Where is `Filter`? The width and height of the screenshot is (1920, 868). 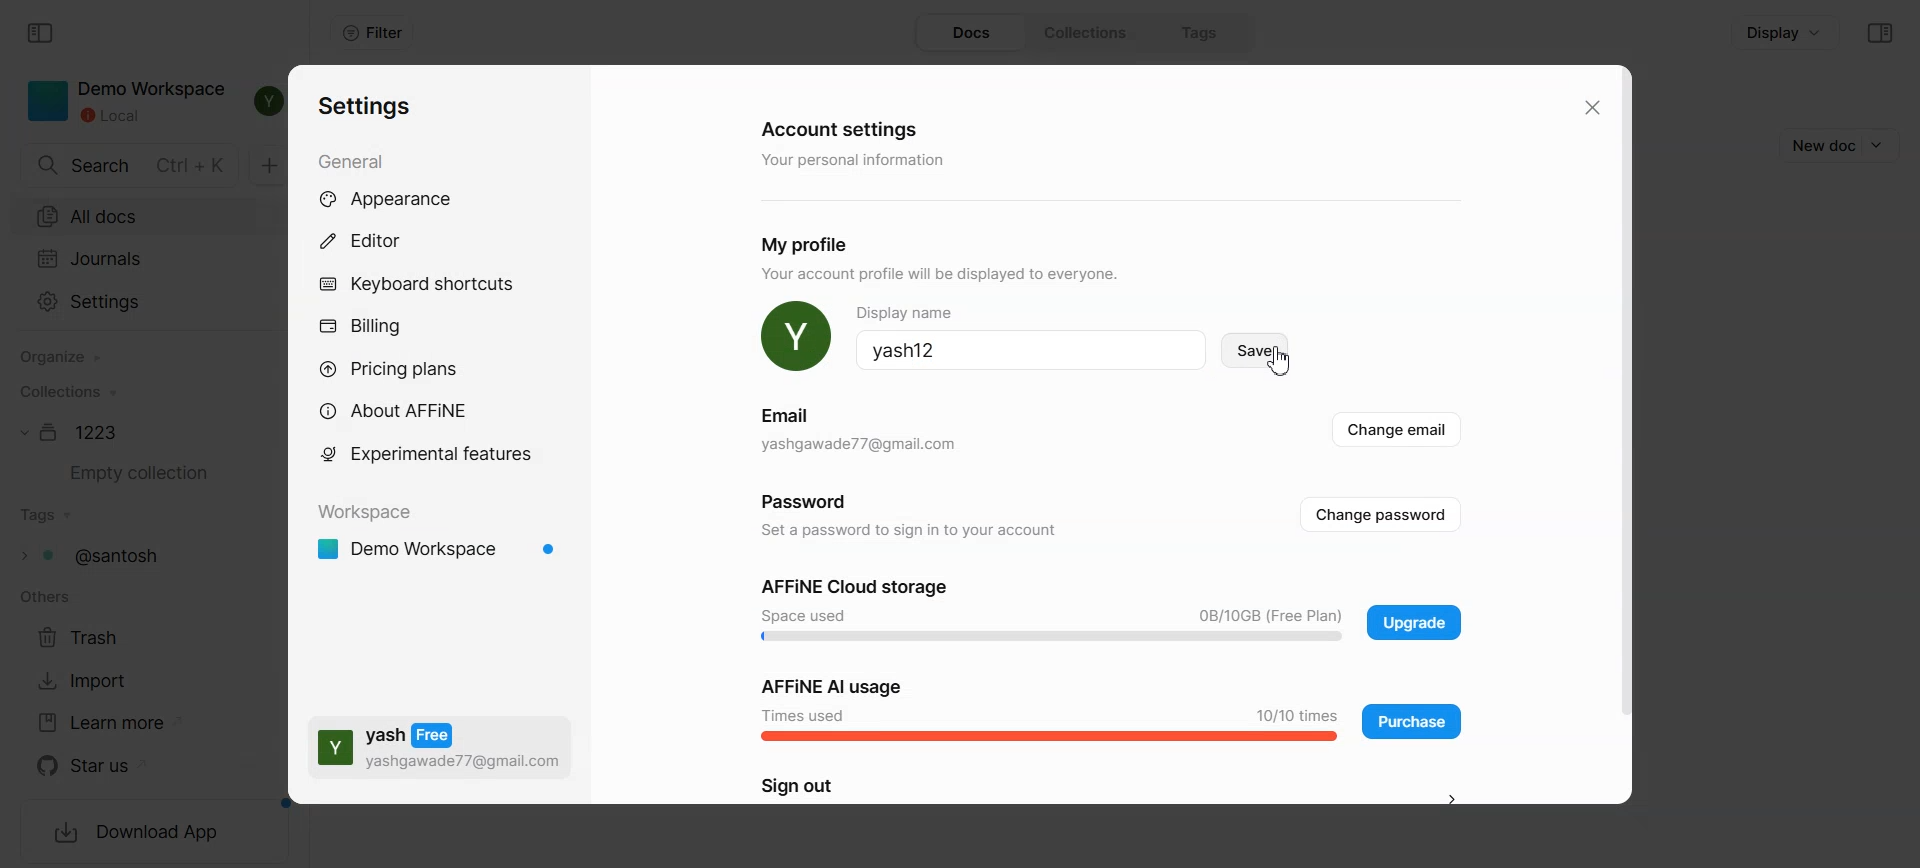 Filter is located at coordinates (372, 33).